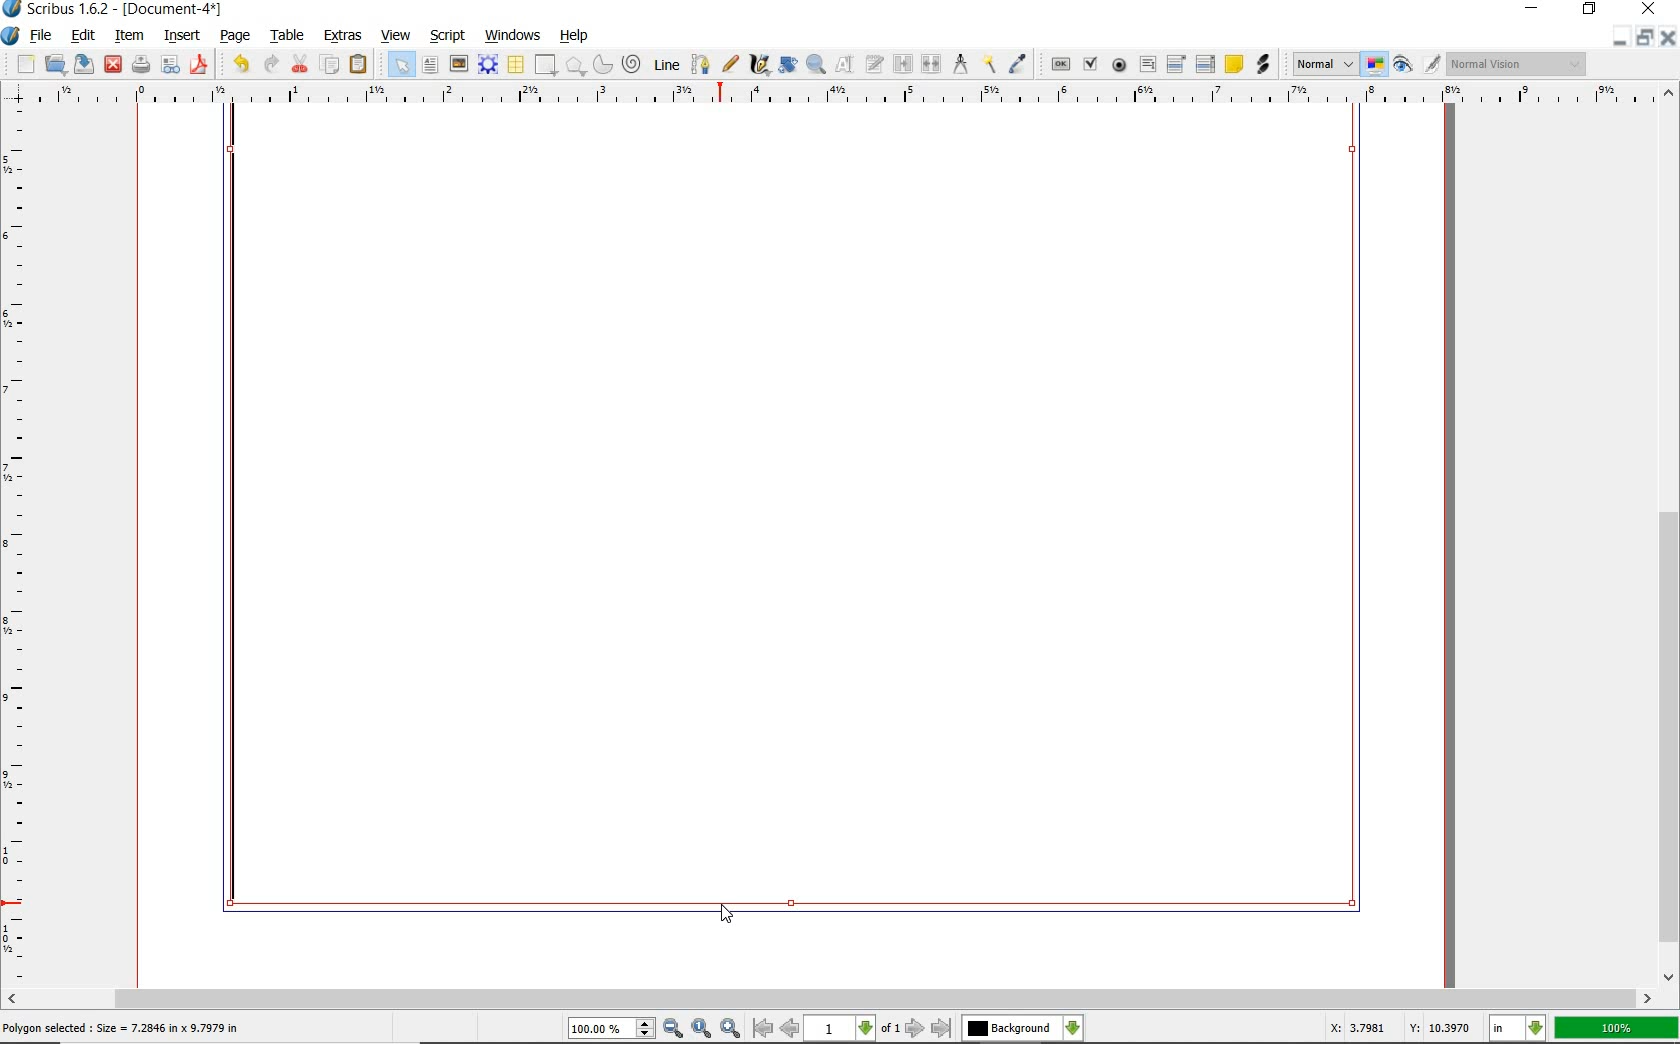 The image size is (1680, 1044). Describe the element at coordinates (84, 35) in the screenshot. I see `edit` at that location.